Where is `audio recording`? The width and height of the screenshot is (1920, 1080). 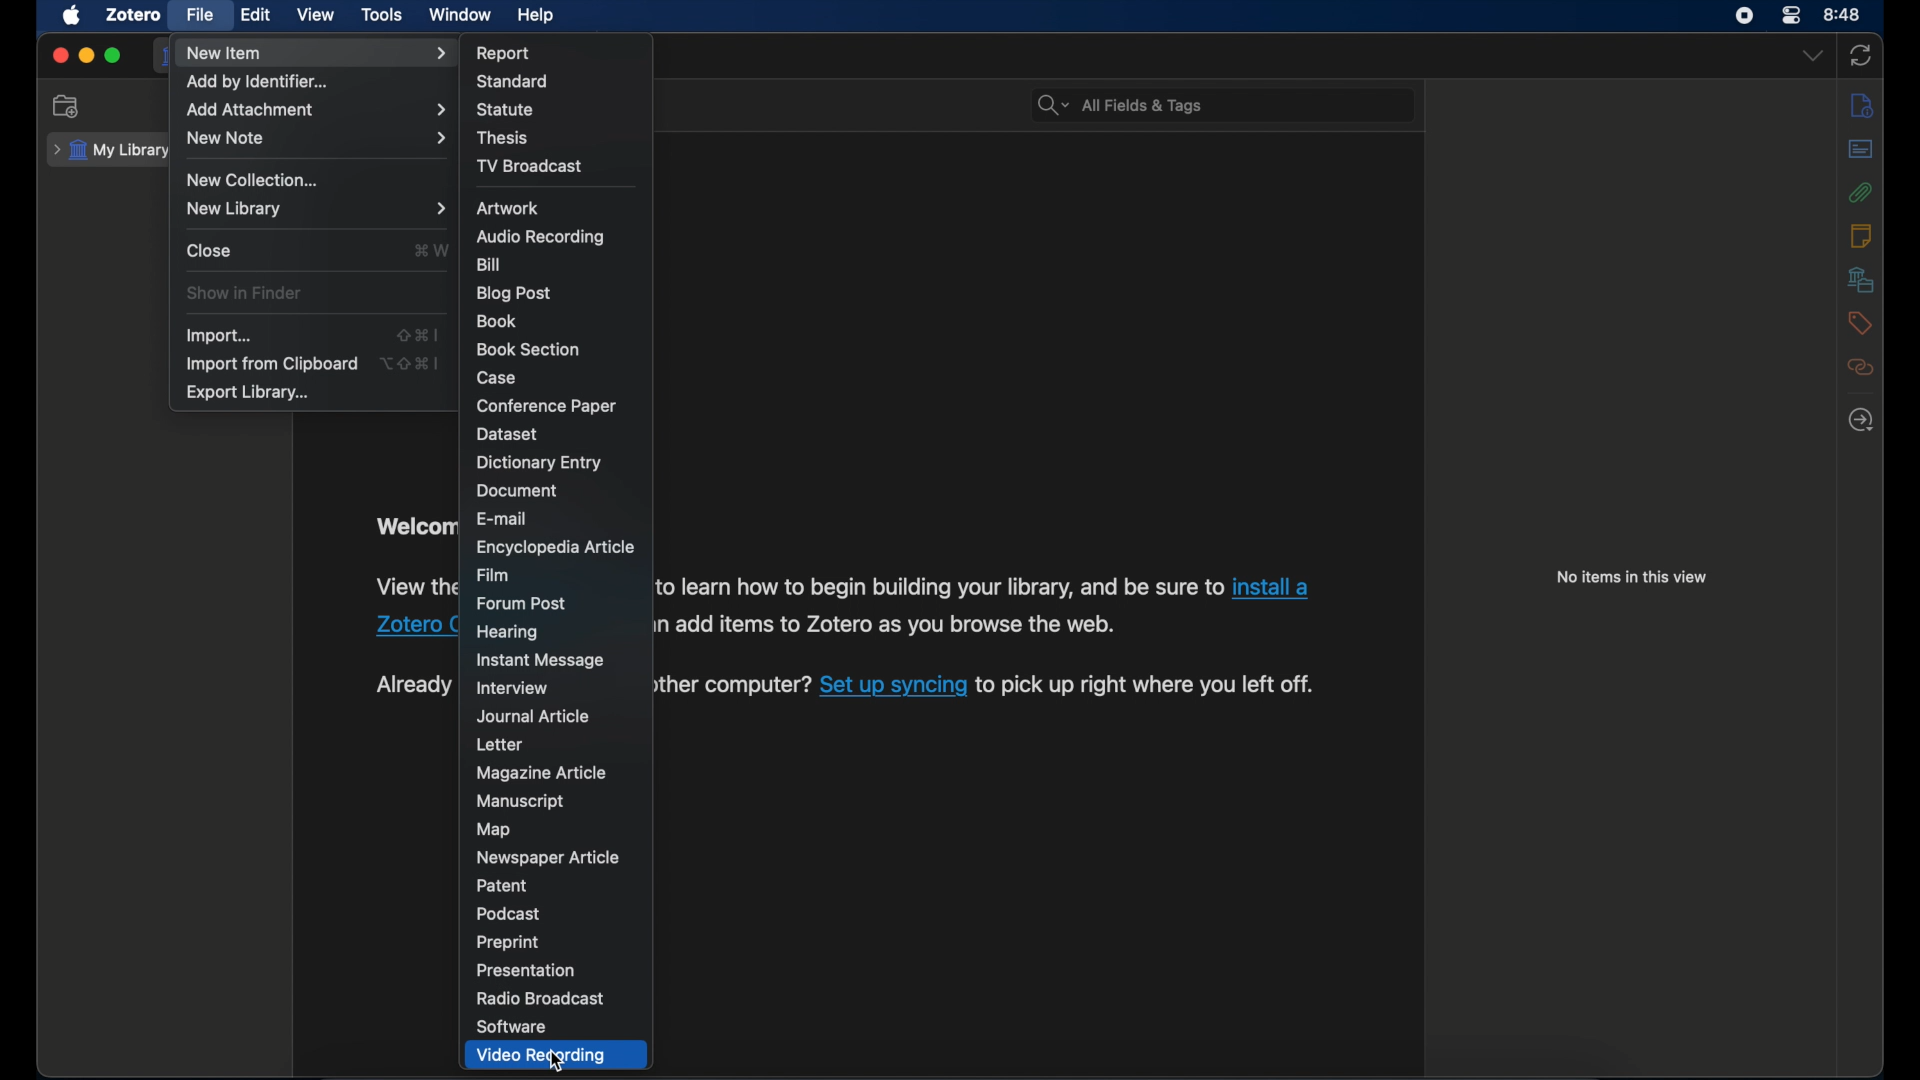 audio recording is located at coordinates (540, 238).